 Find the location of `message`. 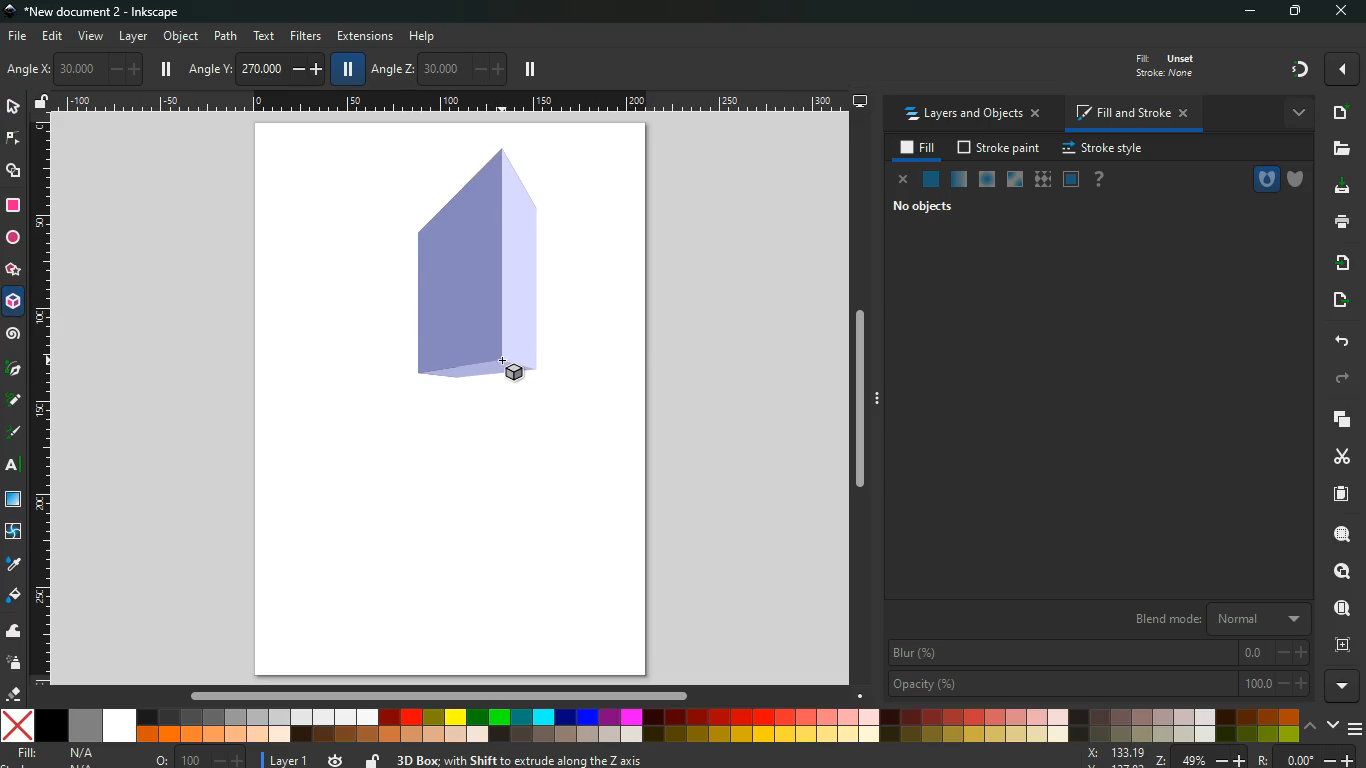

message is located at coordinates (684, 761).